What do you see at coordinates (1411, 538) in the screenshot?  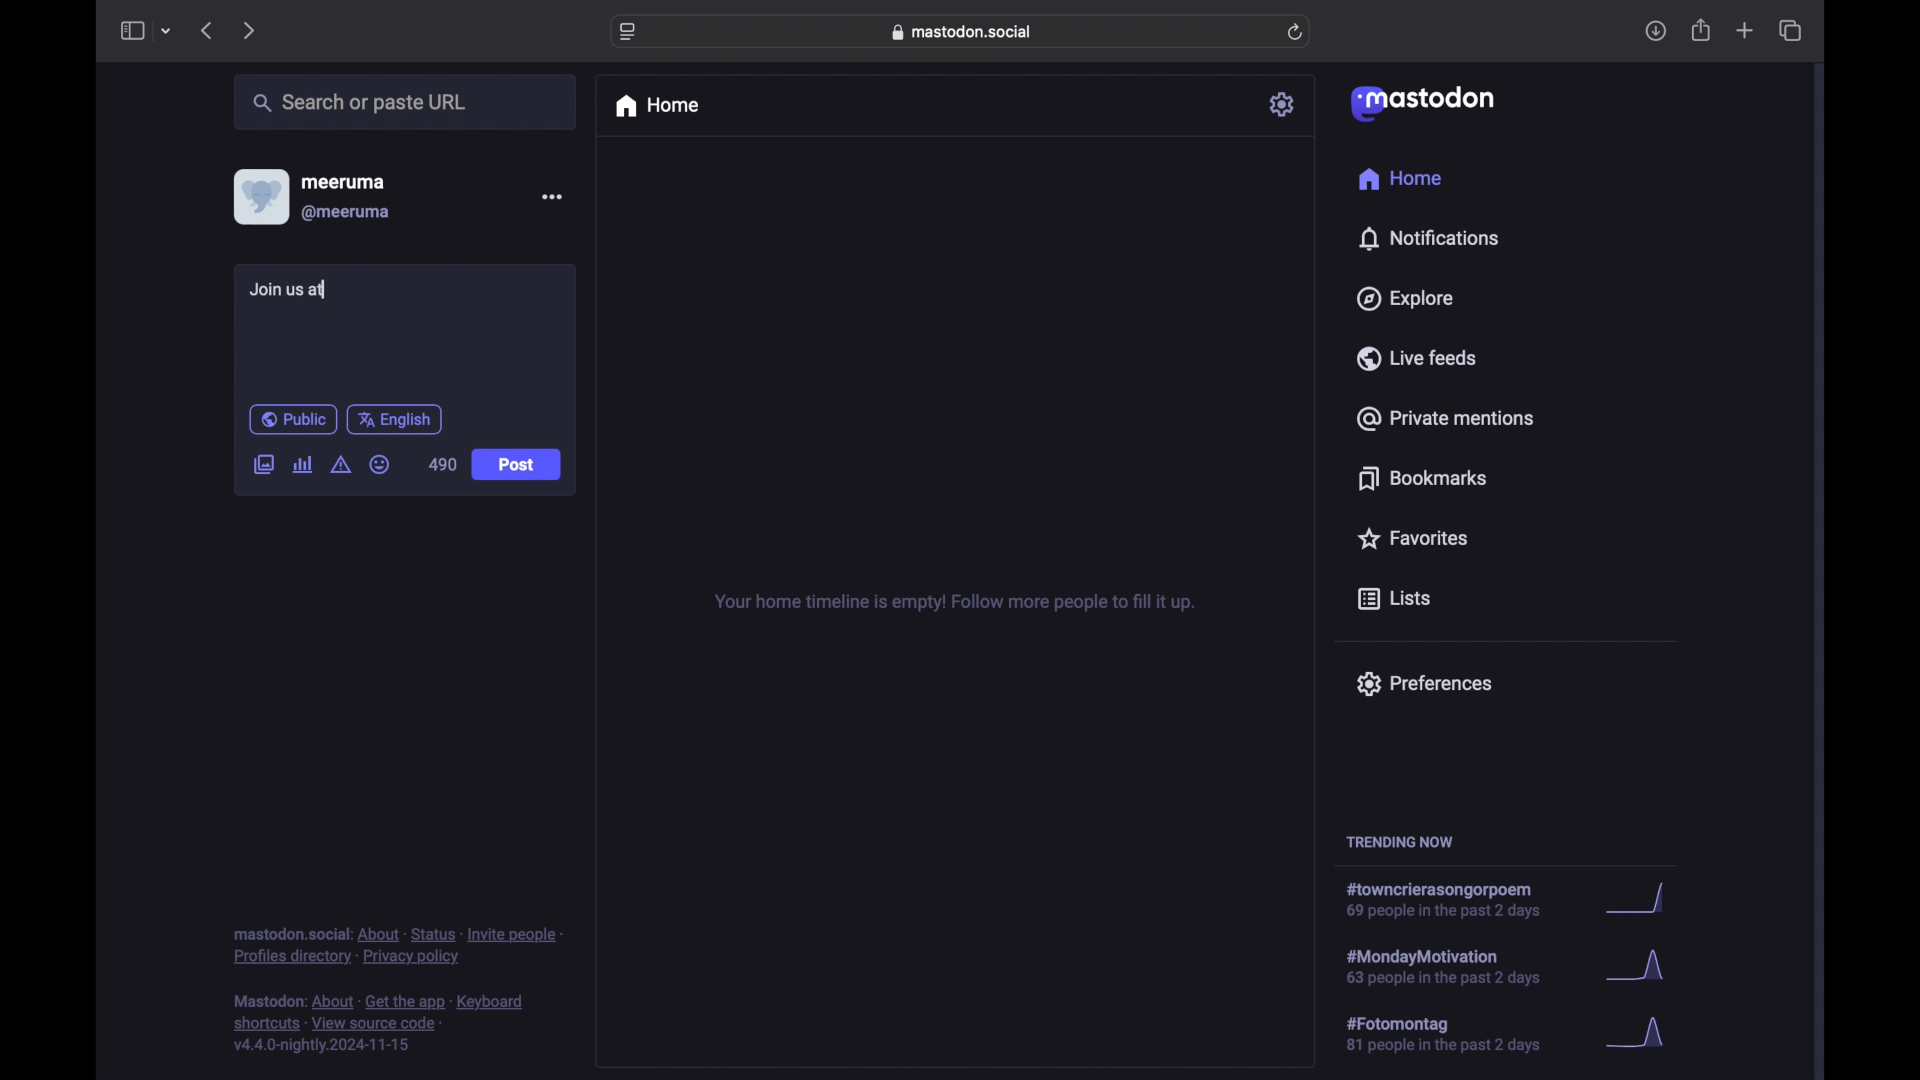 I see `favorites` at bounding box center [1411, 538].